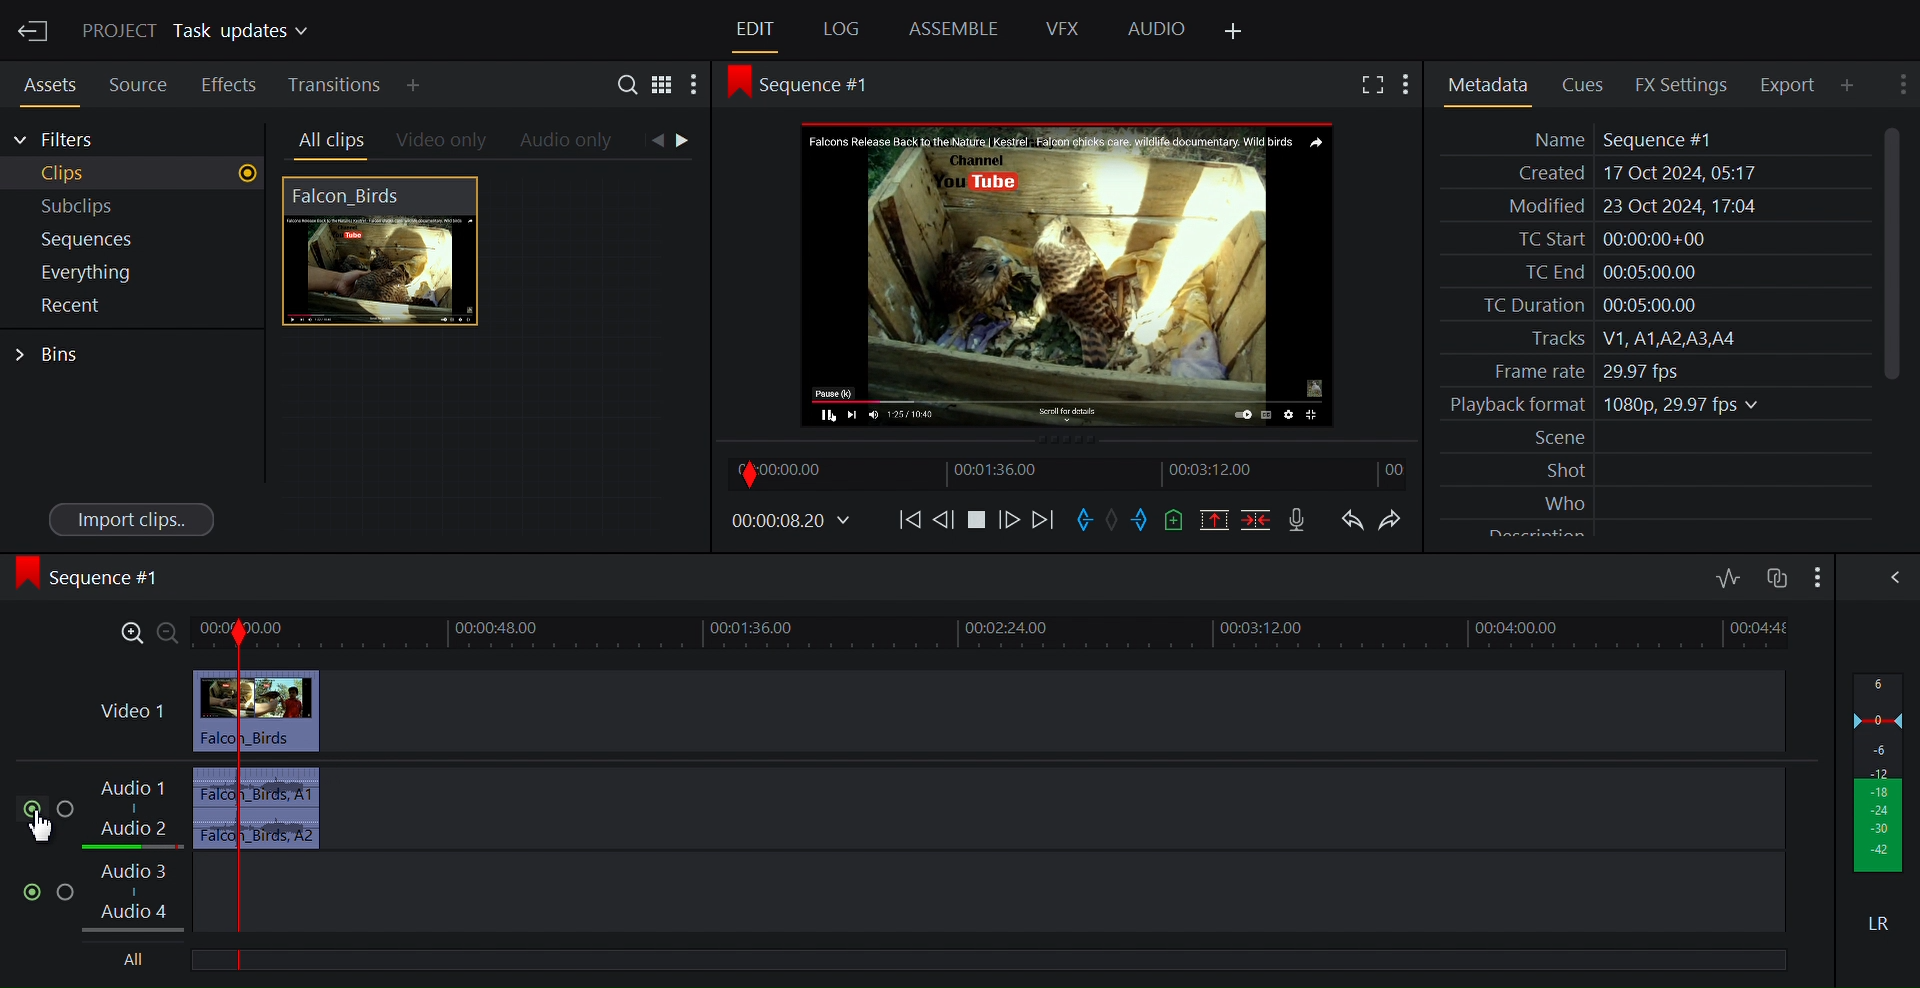 The image size is (1920, 988). I want to click on Timeline Indicator, so click(237, 798).